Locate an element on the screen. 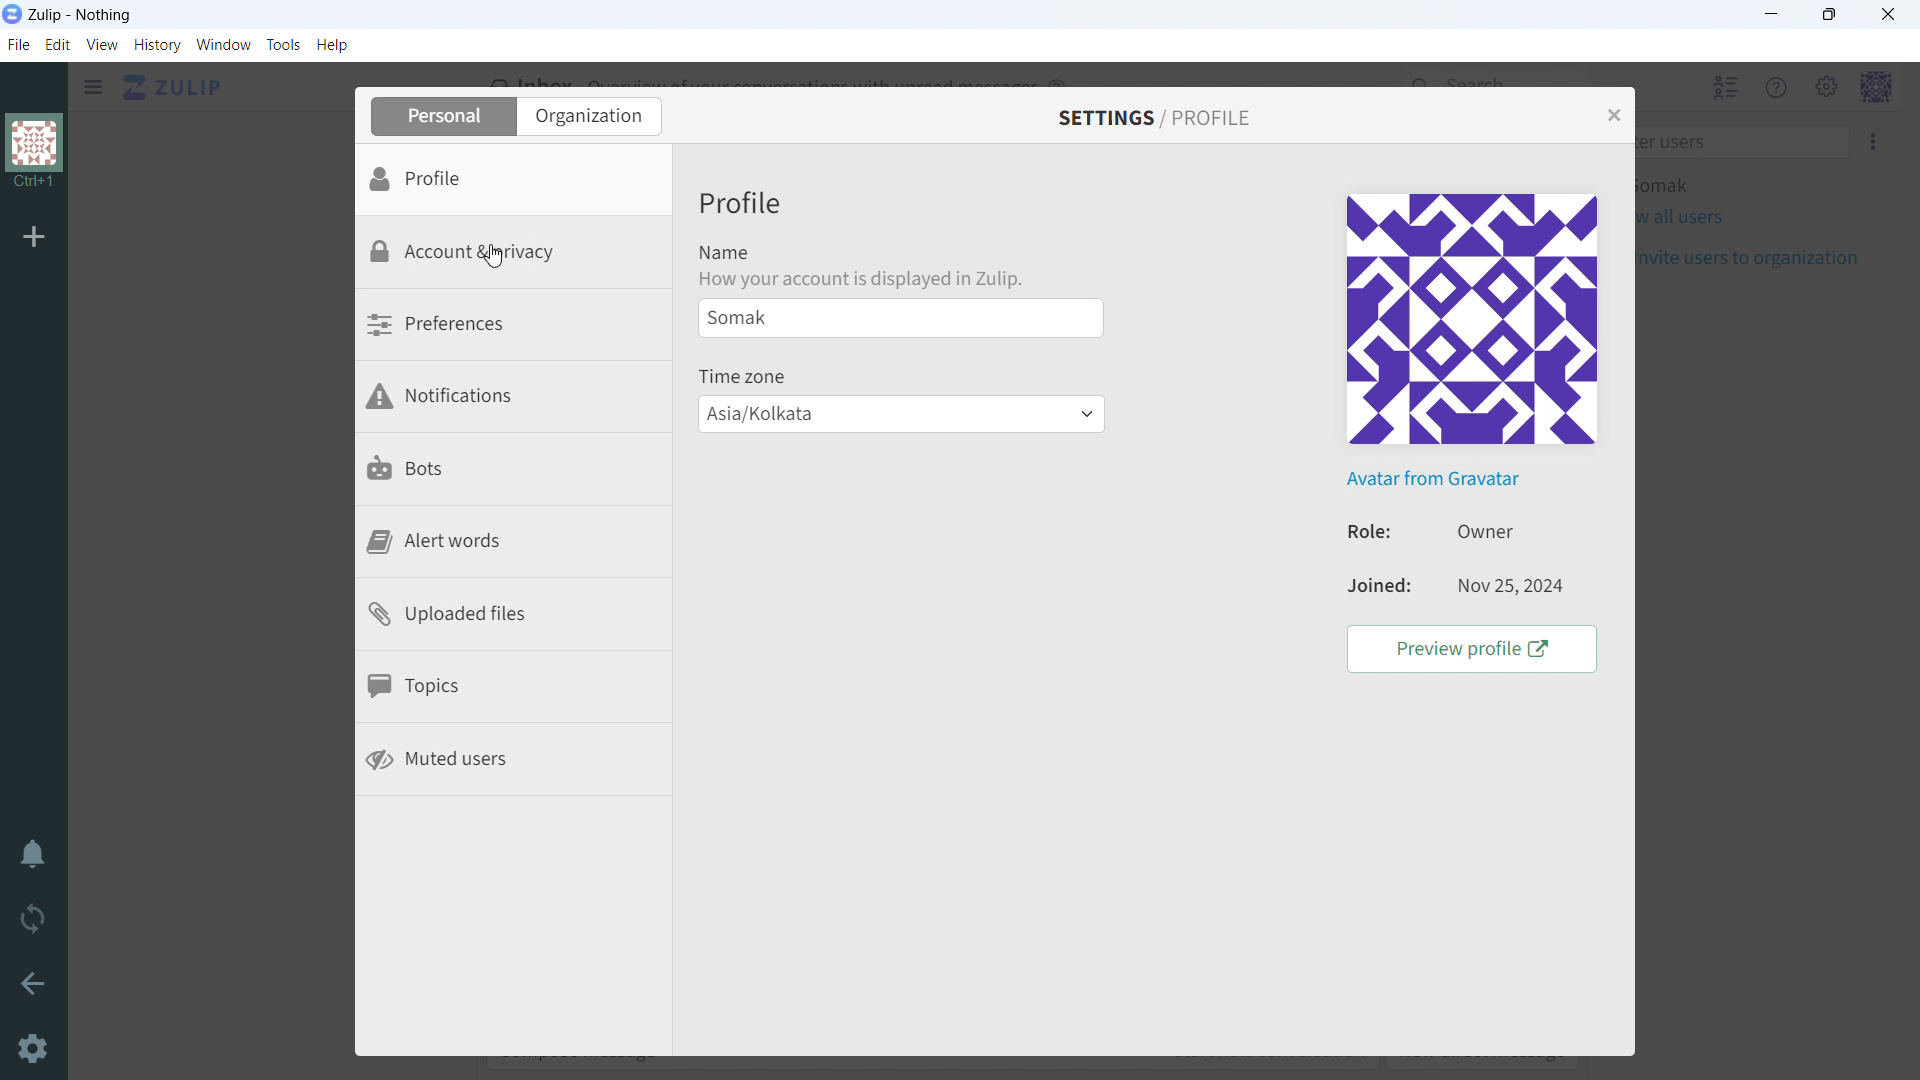 Image resolution: width=1920 pixels, height=1080 pixels. view is located at coordinates (103, 44).